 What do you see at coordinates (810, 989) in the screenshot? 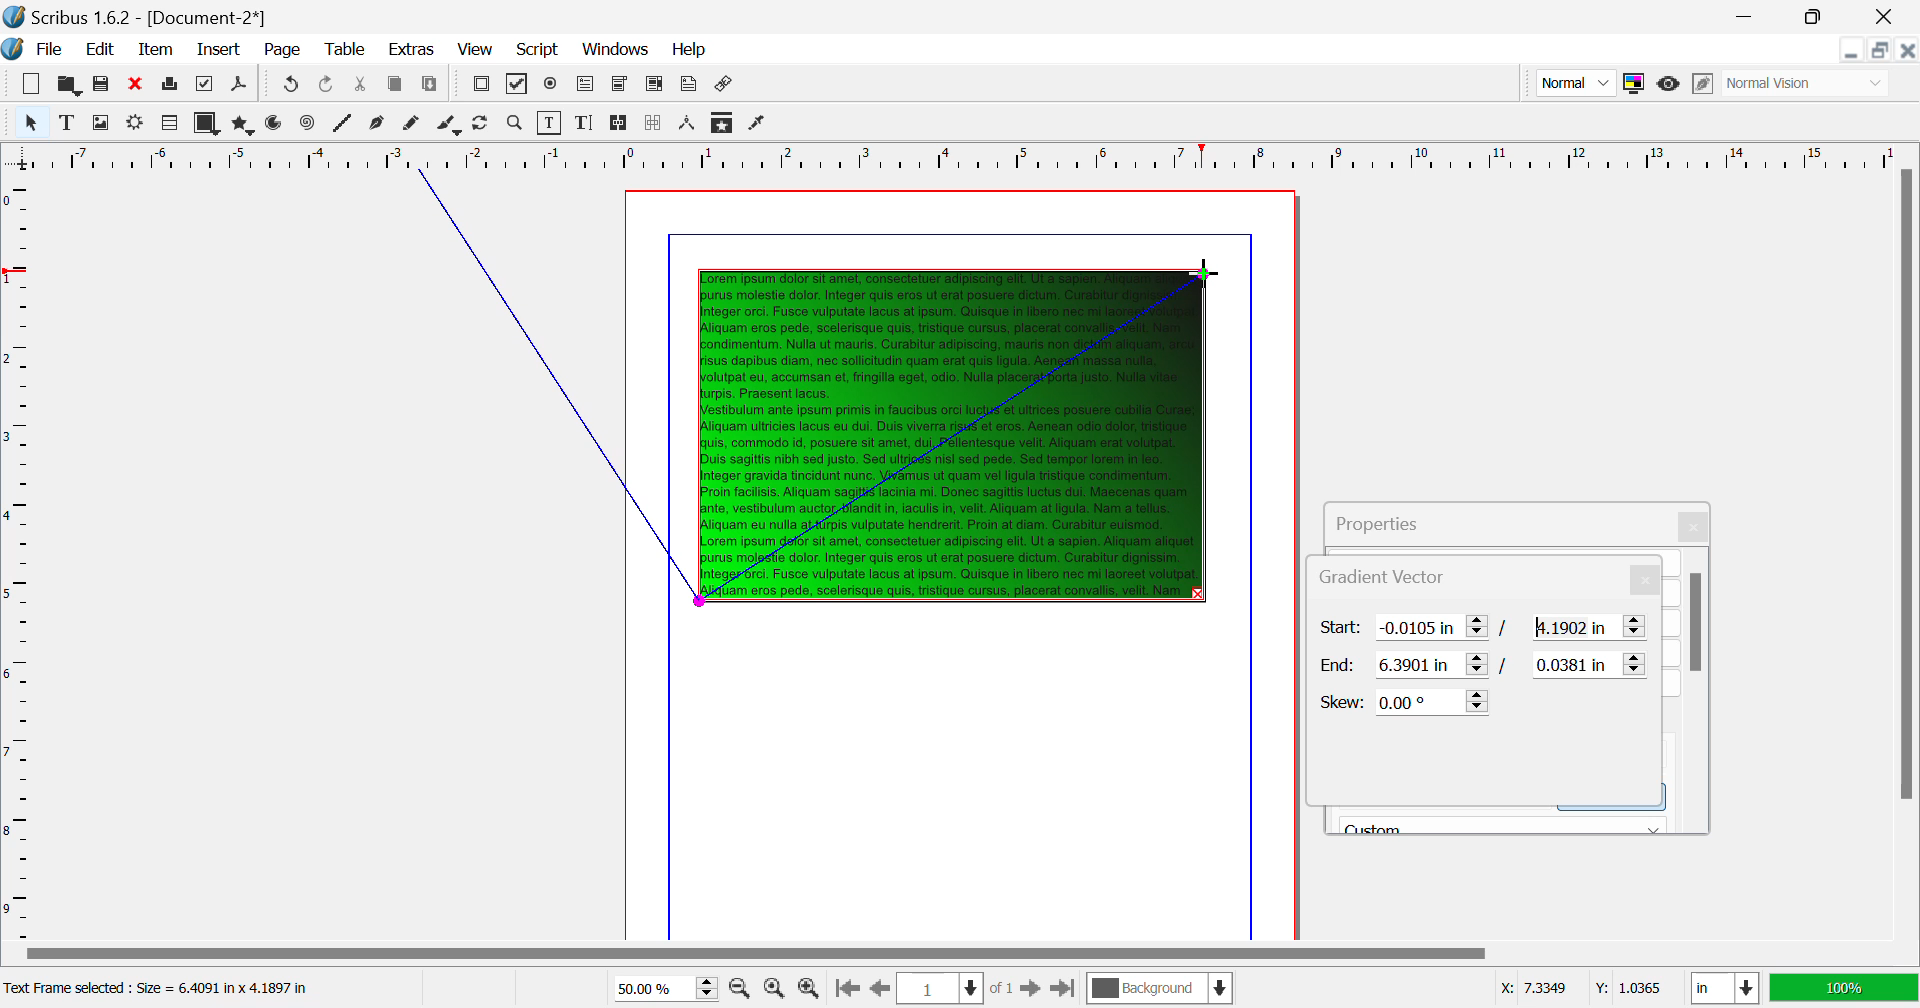
I see `Zoom In` at bounding box center [810, 989].